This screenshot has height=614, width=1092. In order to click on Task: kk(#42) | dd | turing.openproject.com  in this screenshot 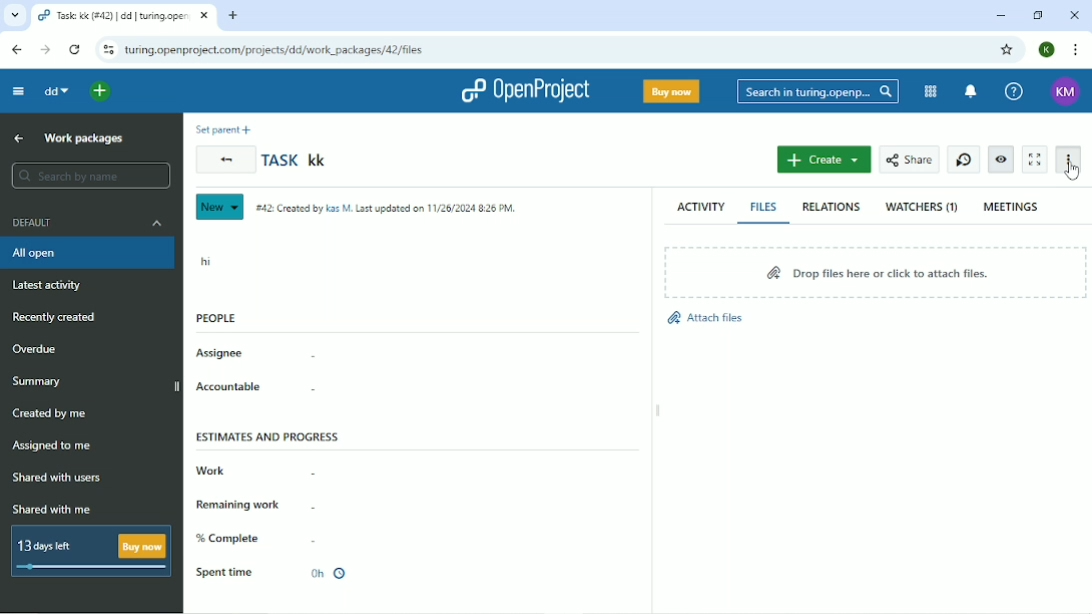, I will do `click(124, 15)`.